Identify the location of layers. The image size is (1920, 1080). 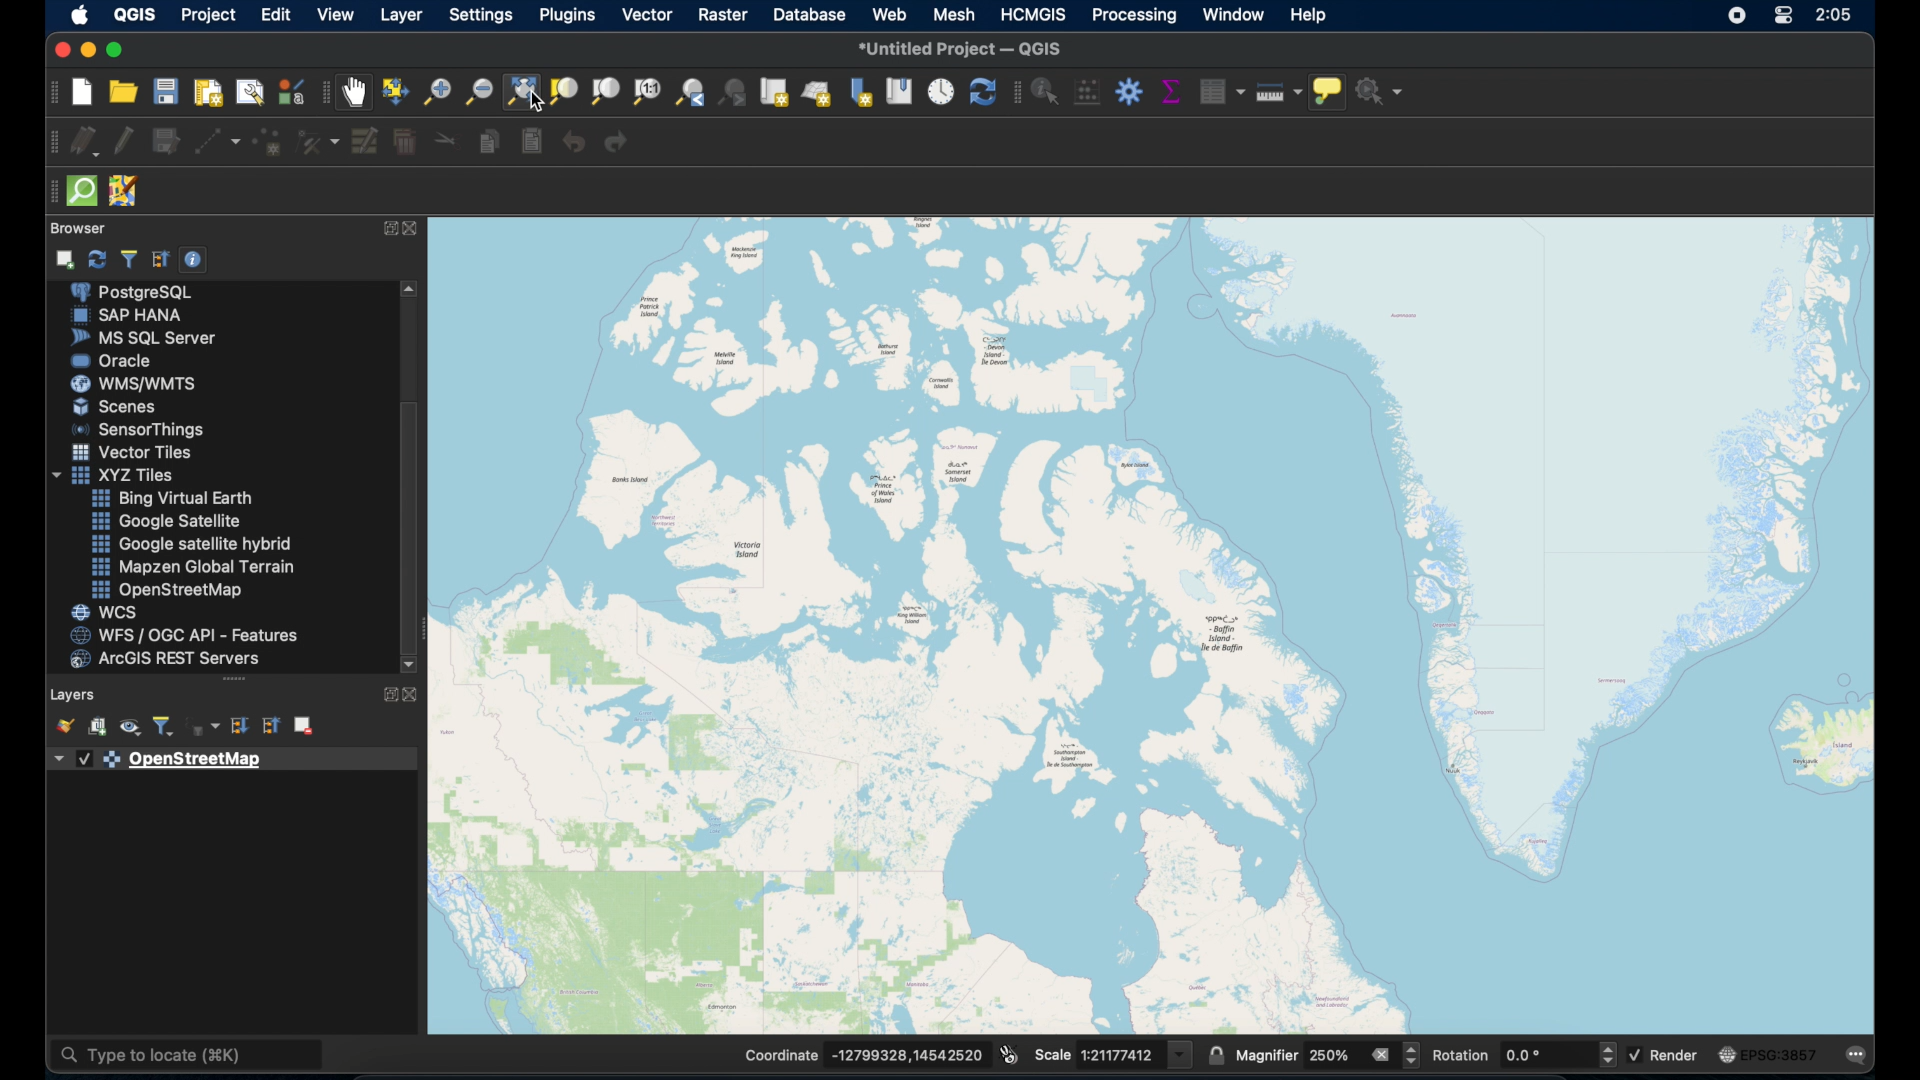
(76, 695).